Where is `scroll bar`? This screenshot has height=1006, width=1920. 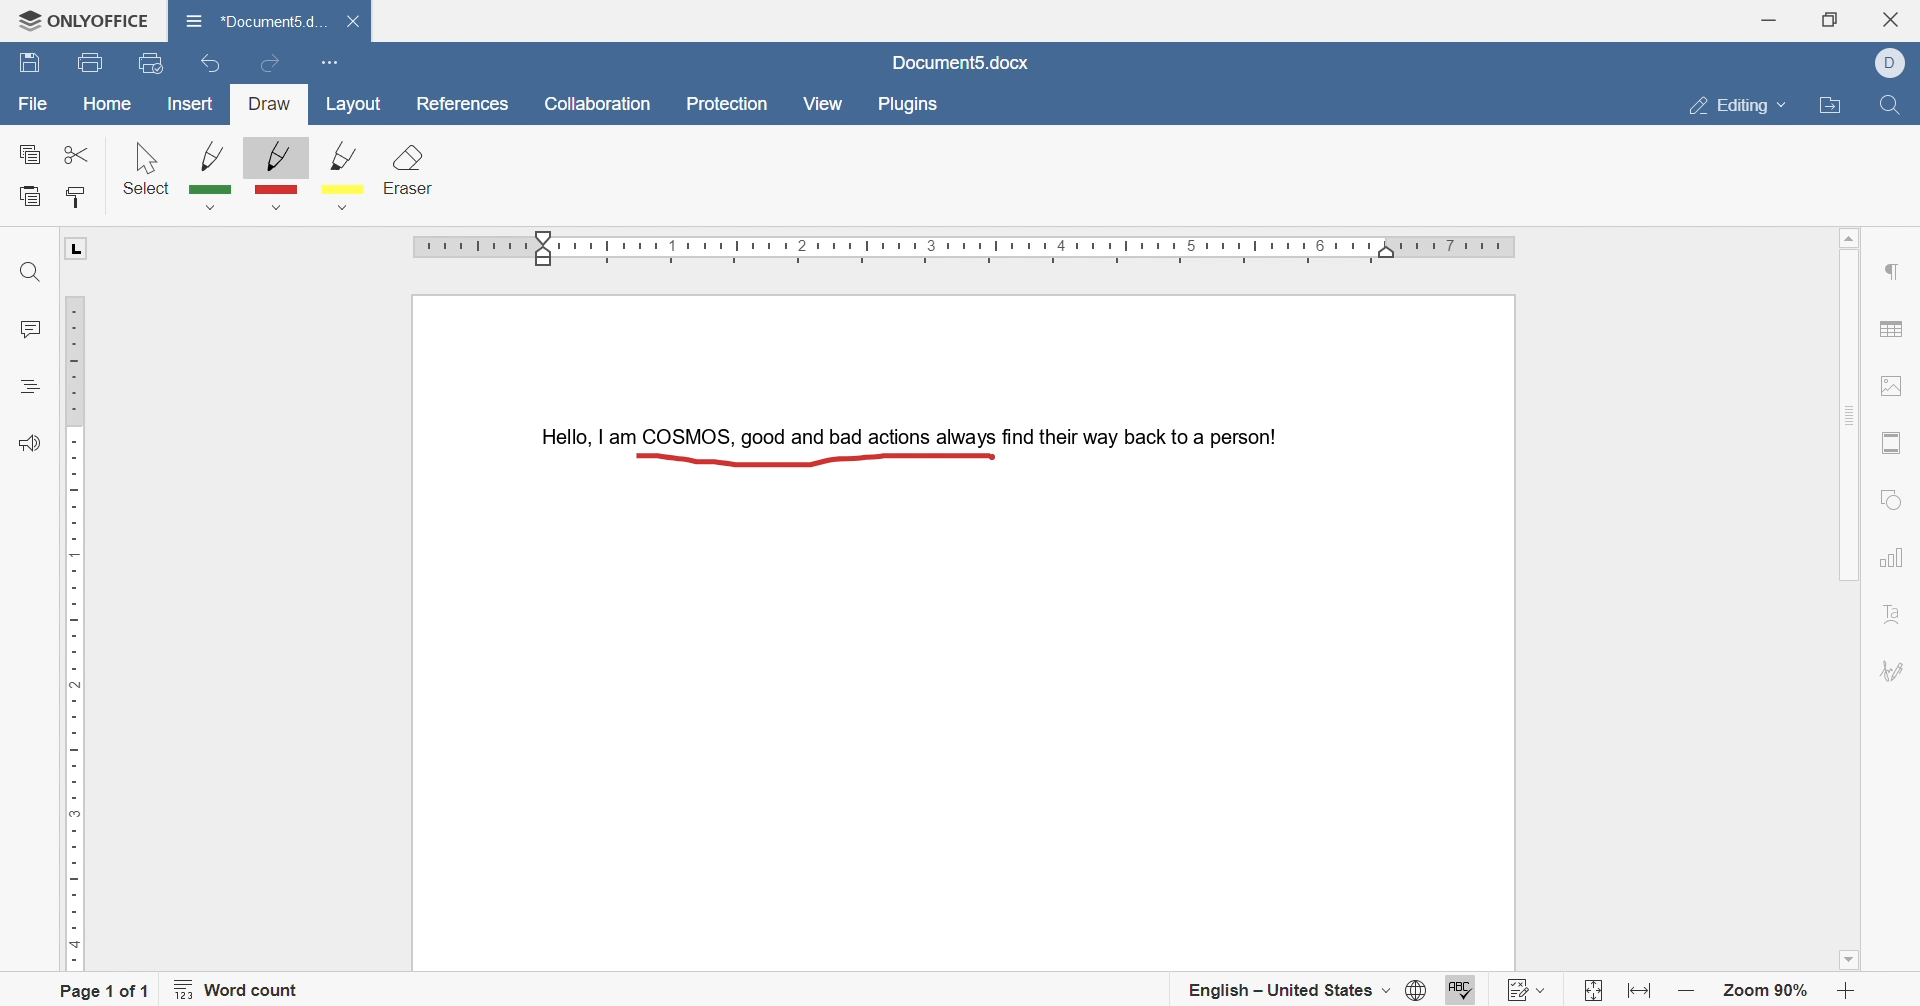 scroll bar is located at coordinates (1848, 412).